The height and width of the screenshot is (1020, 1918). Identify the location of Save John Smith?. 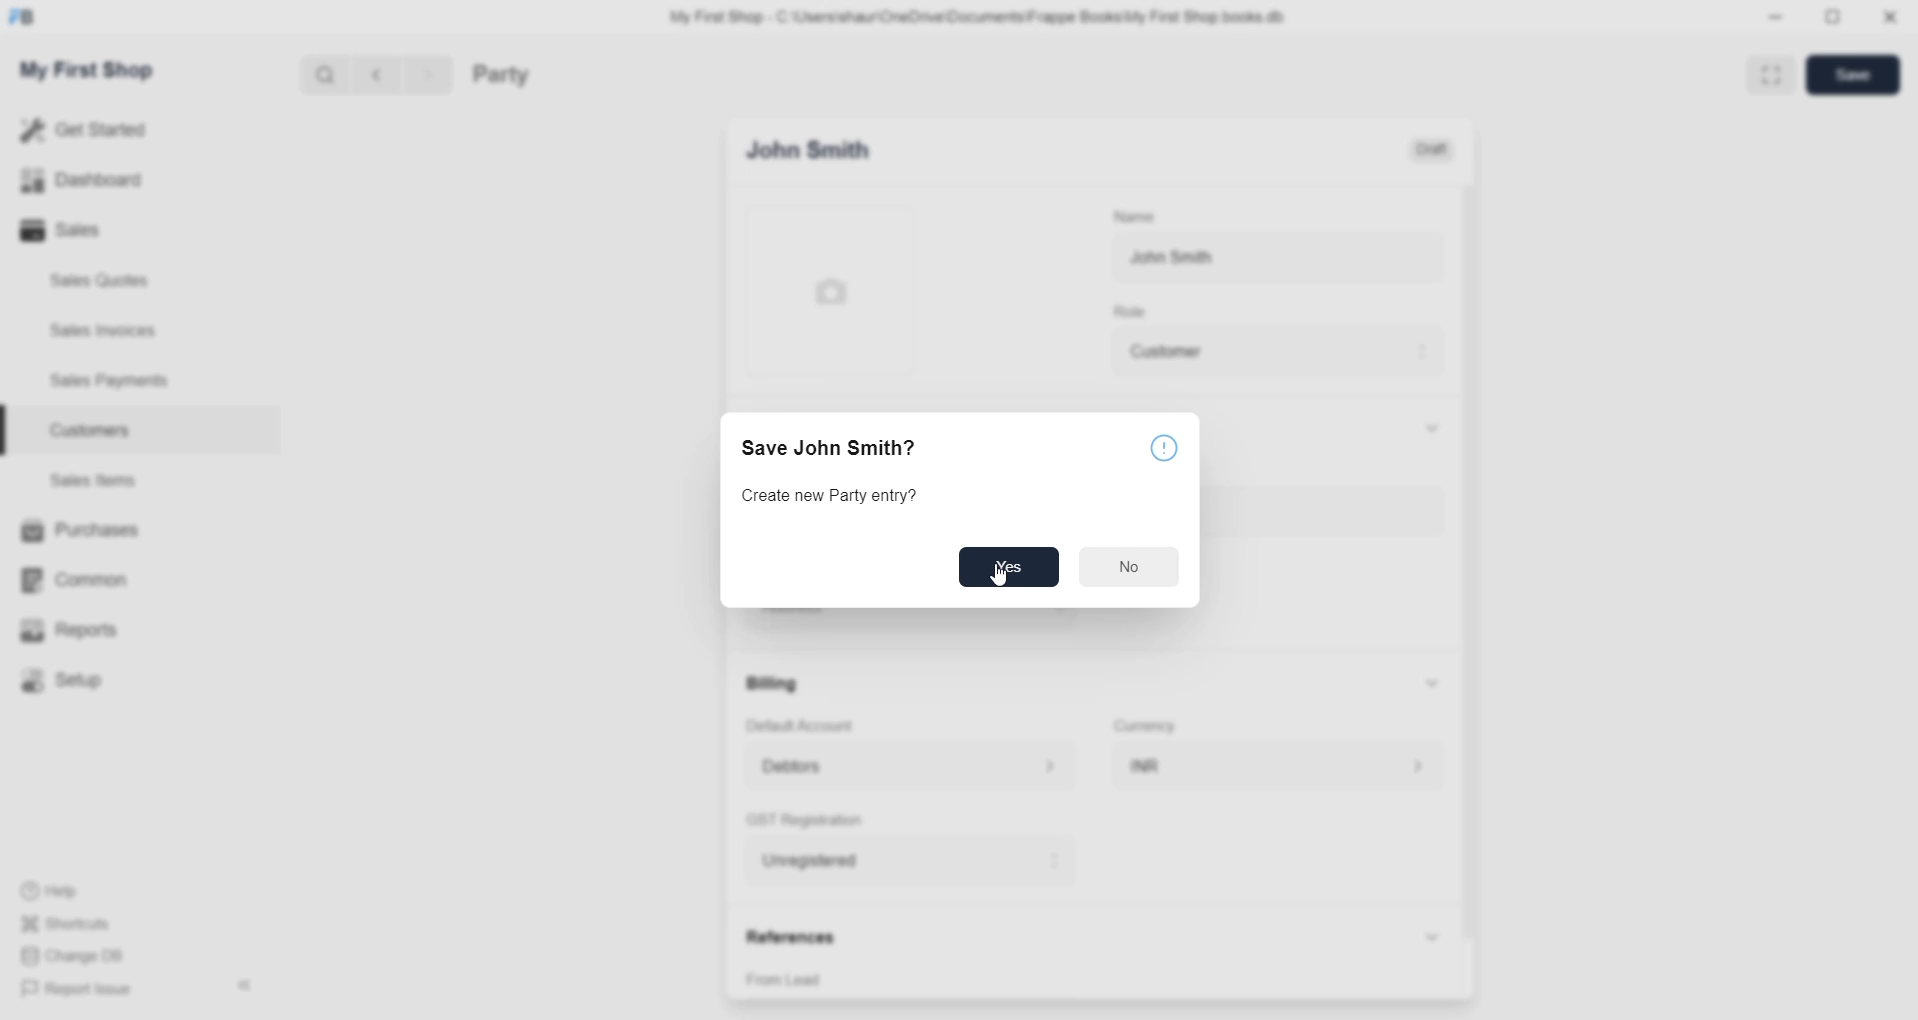
(834, 444).